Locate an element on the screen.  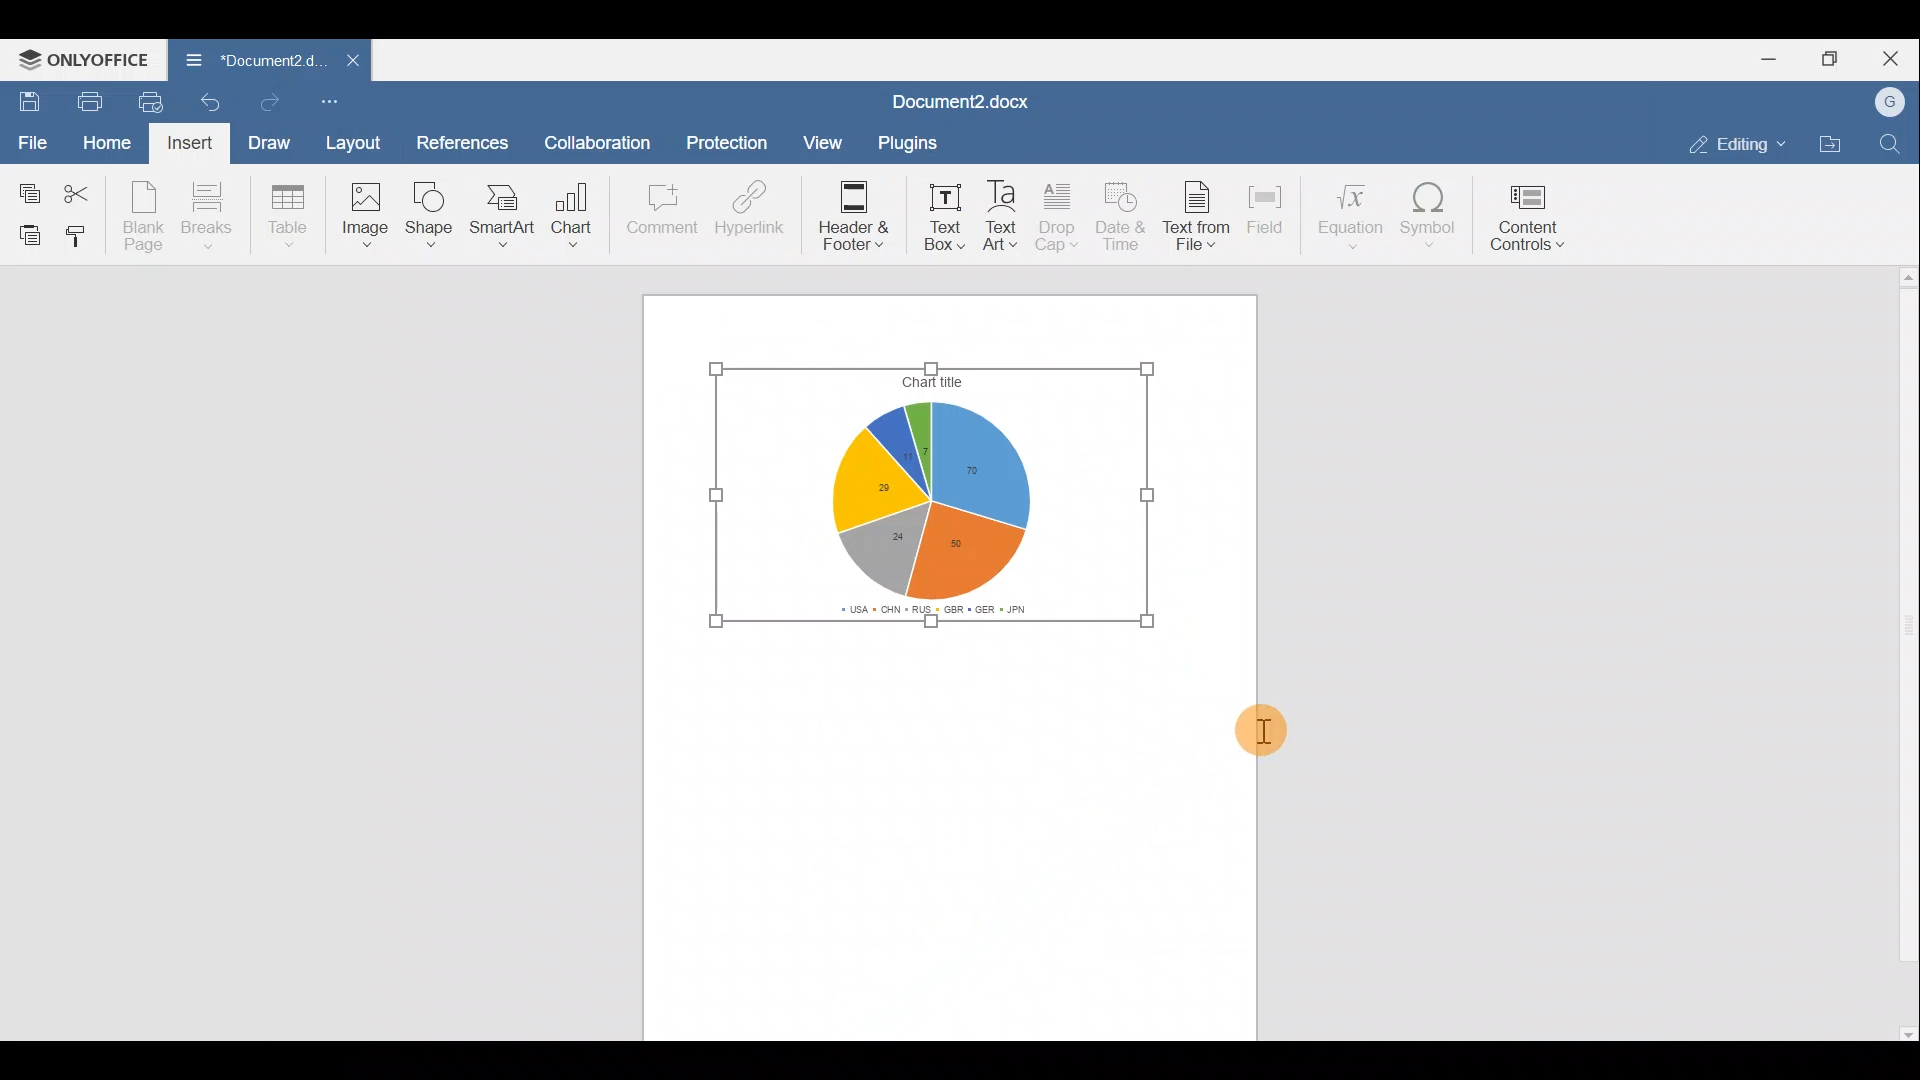
References is located at coordinates (460, 143).